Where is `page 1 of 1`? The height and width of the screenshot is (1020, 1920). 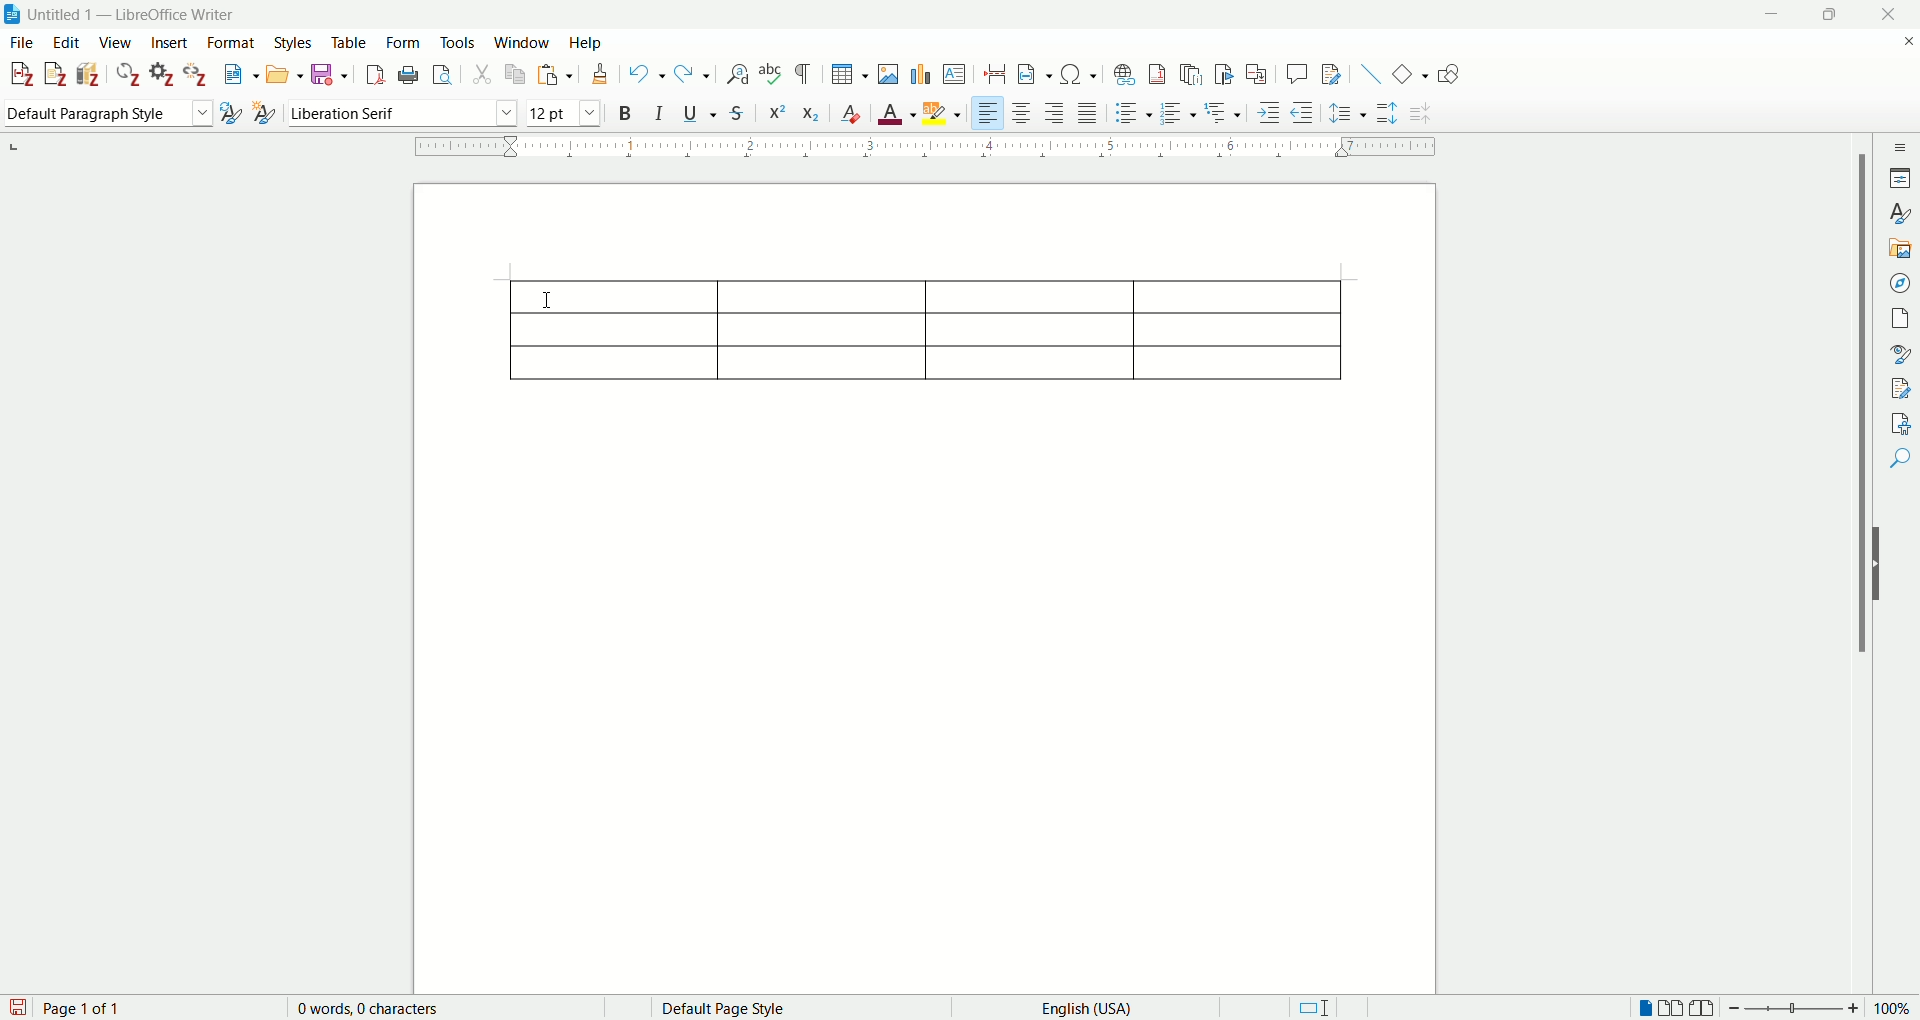 page 1 of 1 is located at coordinates (101, 1008).